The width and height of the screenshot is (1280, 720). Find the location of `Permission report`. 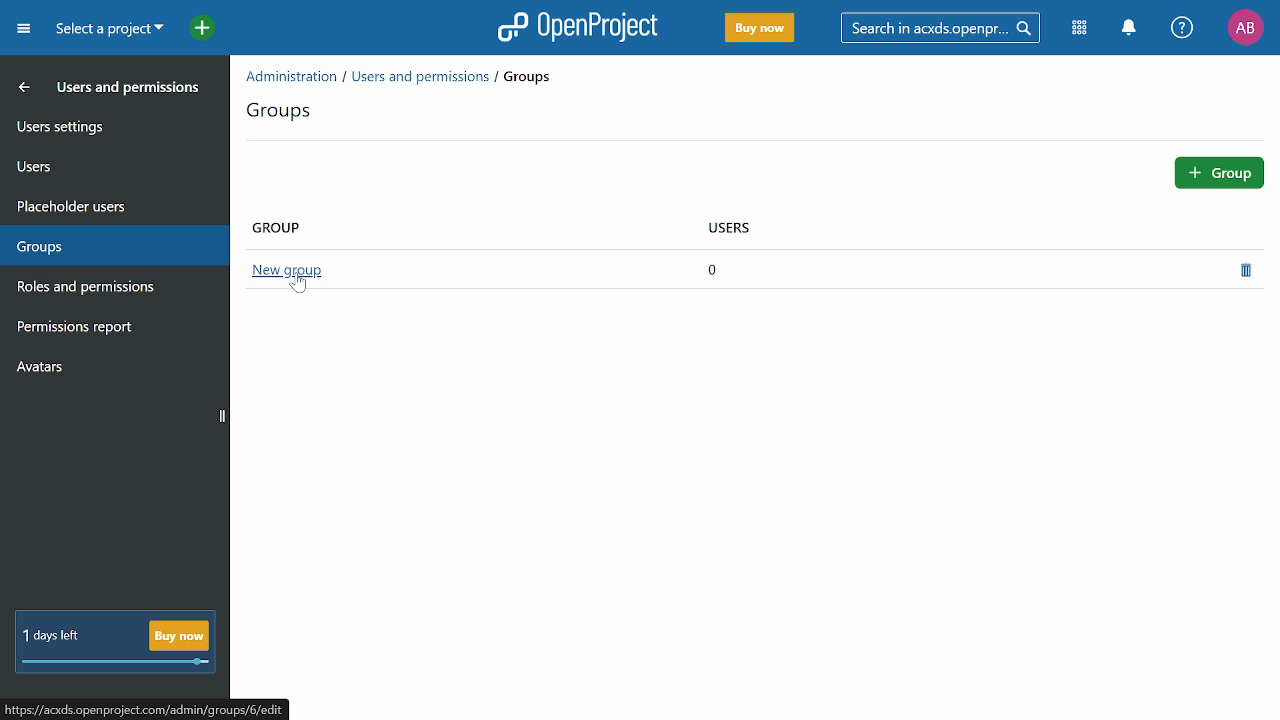

Permission report is located at coordinates (110, 329).